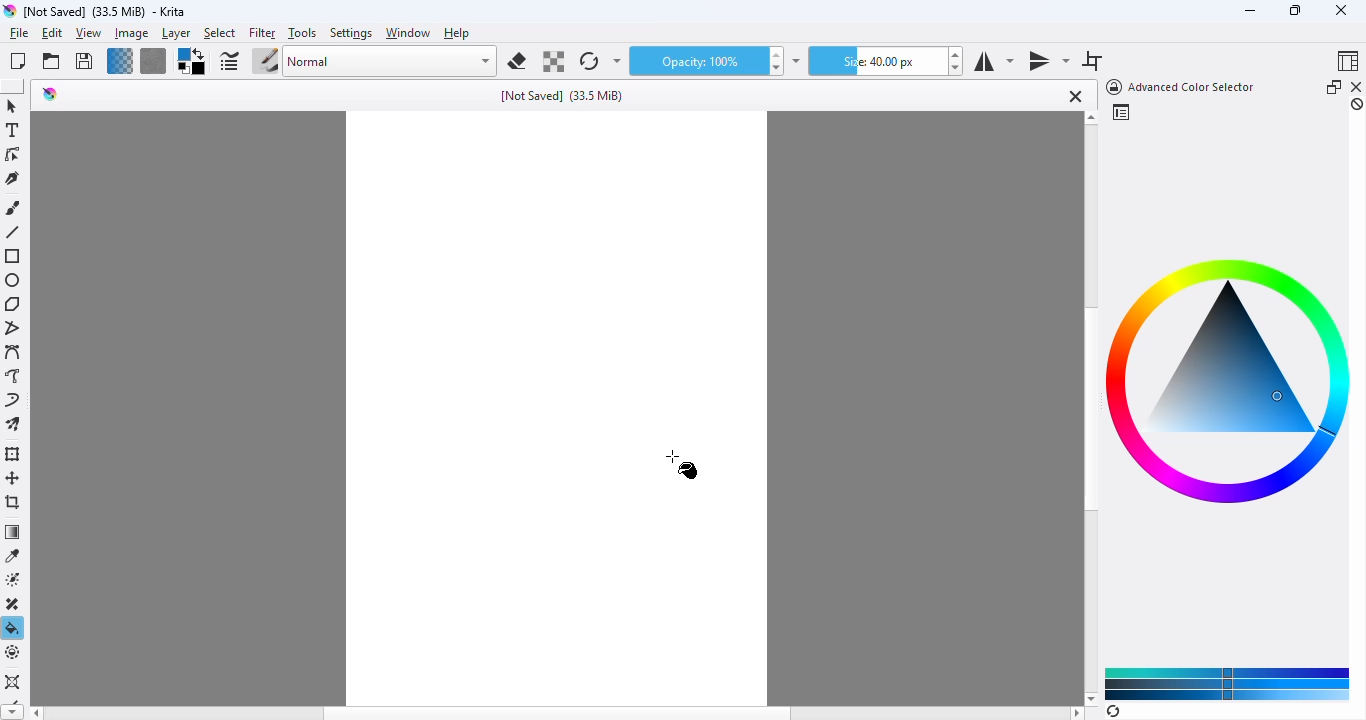 Image resolution: width=1366 pixels, height=720 pixels. What do you see at coordinates (1294, 9) in the screenshot?
I see `resize` at bounding box center [1294, 9].